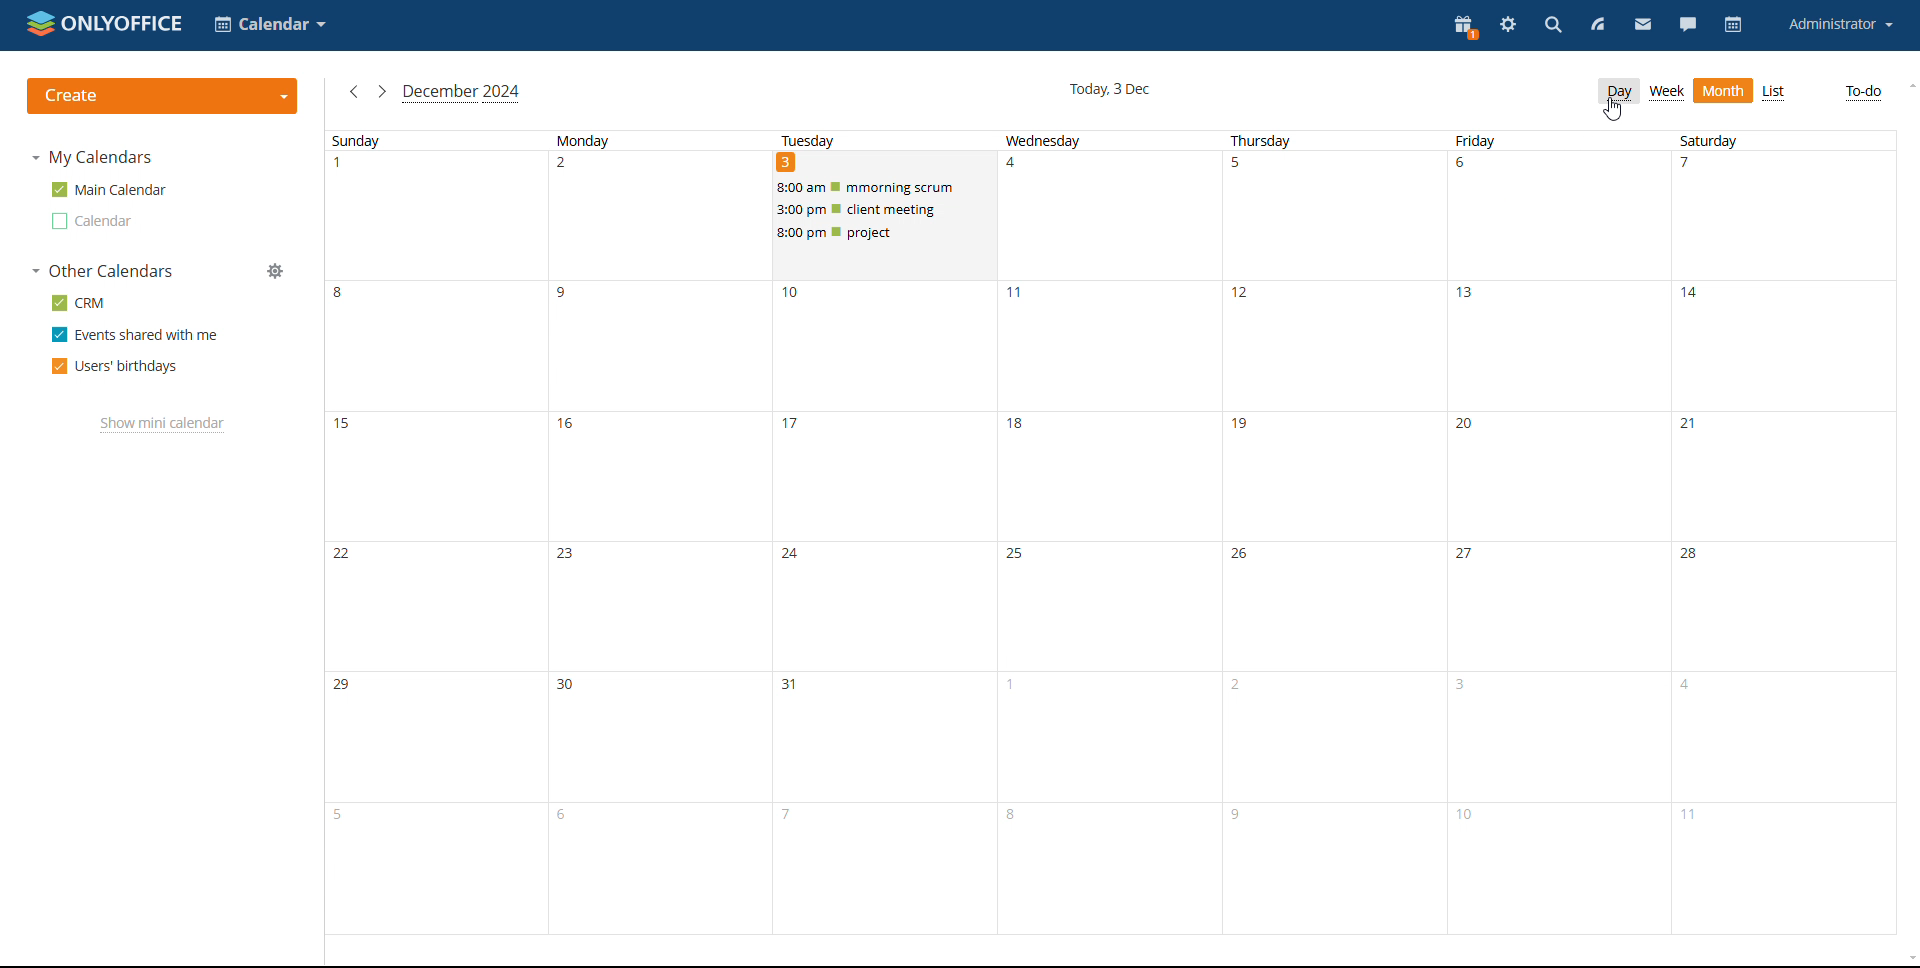 This screenshot has height=968, width=1920. Describe the element at coordinates (1111, 90) in the screenshot. I see `current date` at that location.